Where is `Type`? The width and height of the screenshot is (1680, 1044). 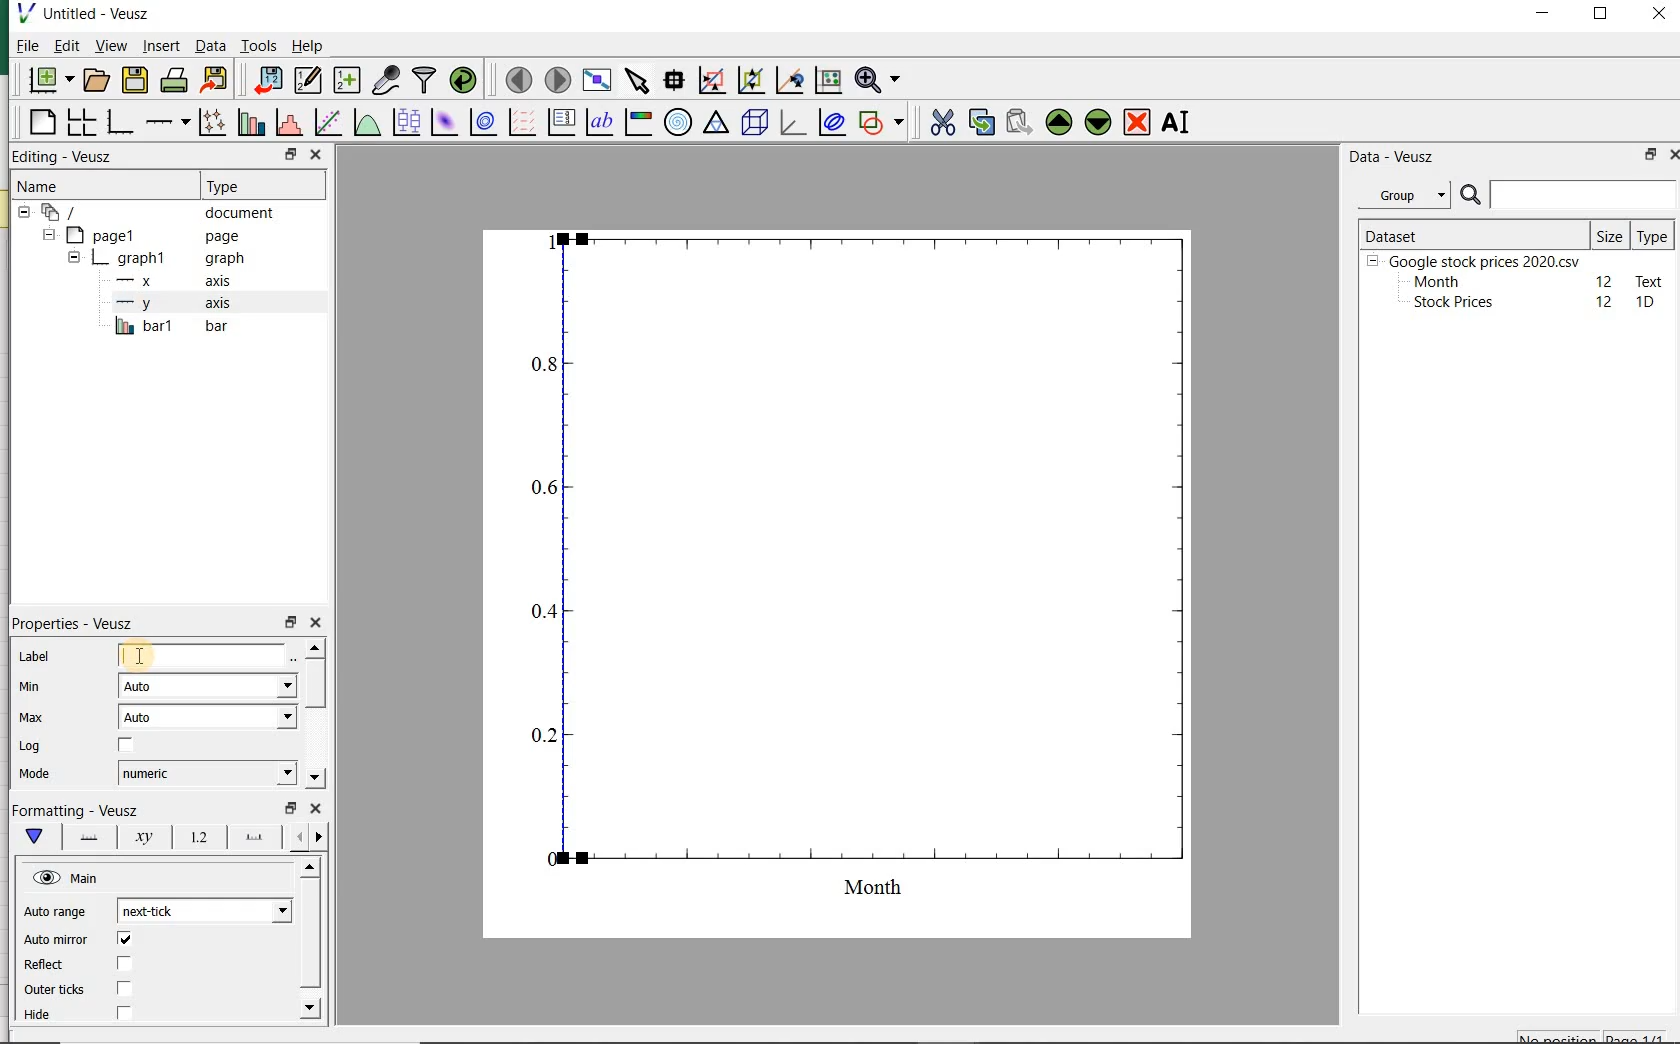 Type is located at coordinates (1652, 235).